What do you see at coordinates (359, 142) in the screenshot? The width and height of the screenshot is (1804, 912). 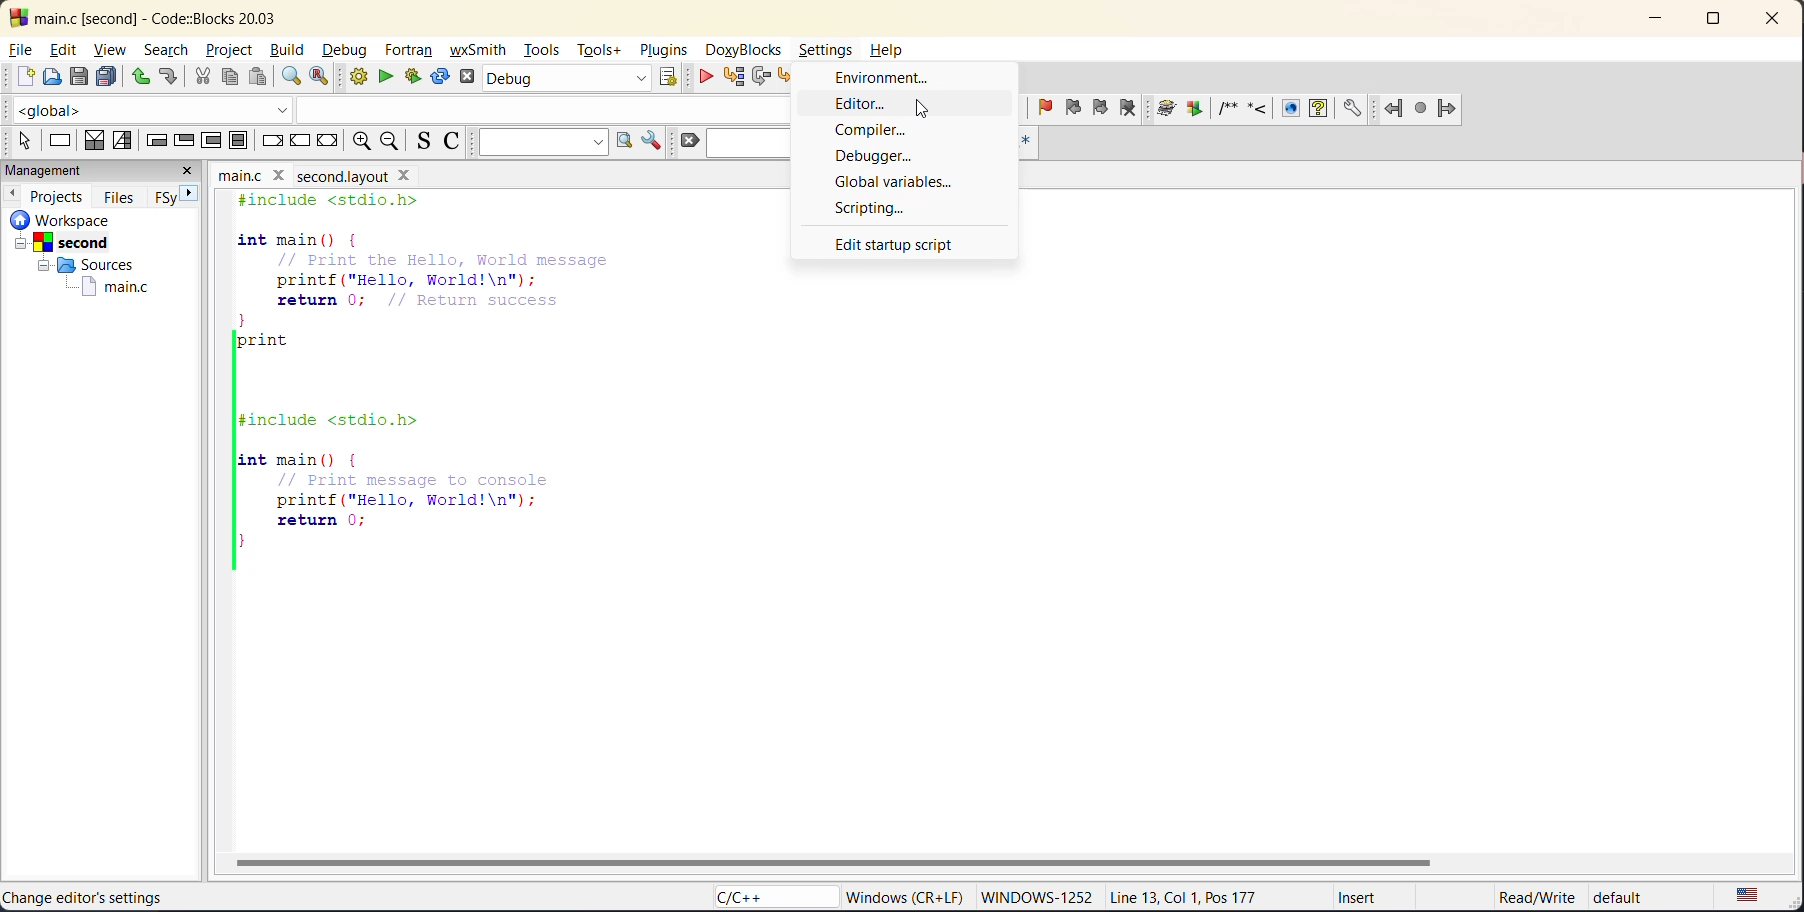 I see `zoom in` at bounding box center [359, 142].